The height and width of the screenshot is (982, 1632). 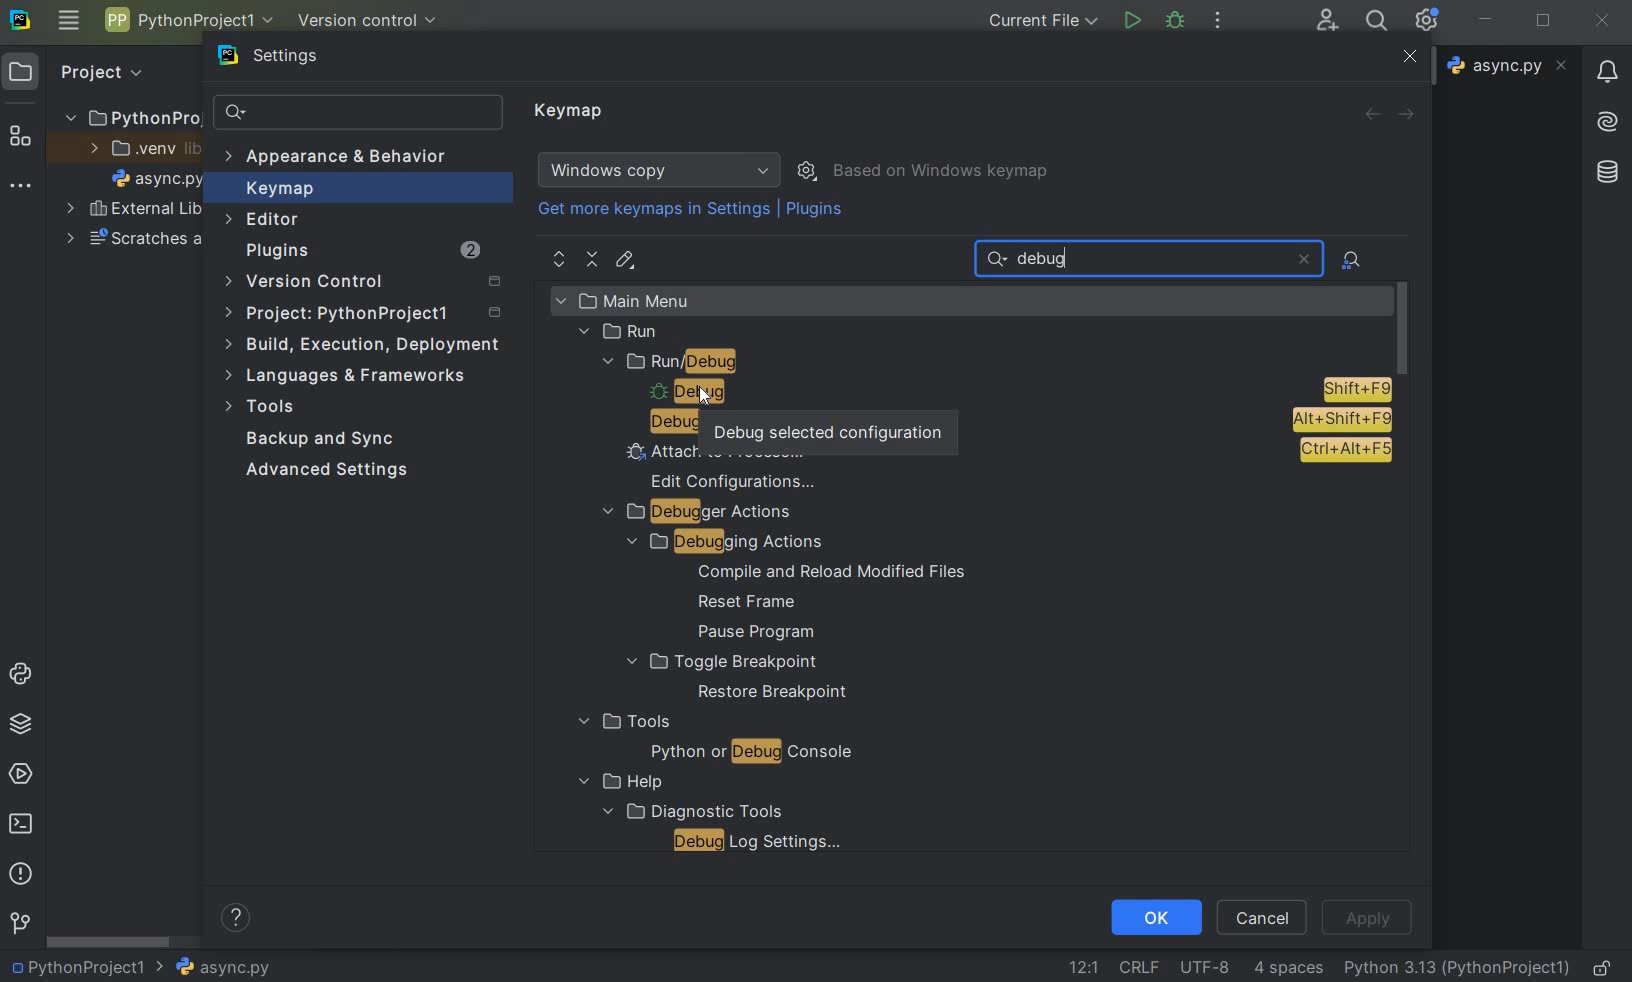 What do you see at coordinates (110, 942) in the screenshot?
I see `scrollbar` at bounding box center [110, 942].